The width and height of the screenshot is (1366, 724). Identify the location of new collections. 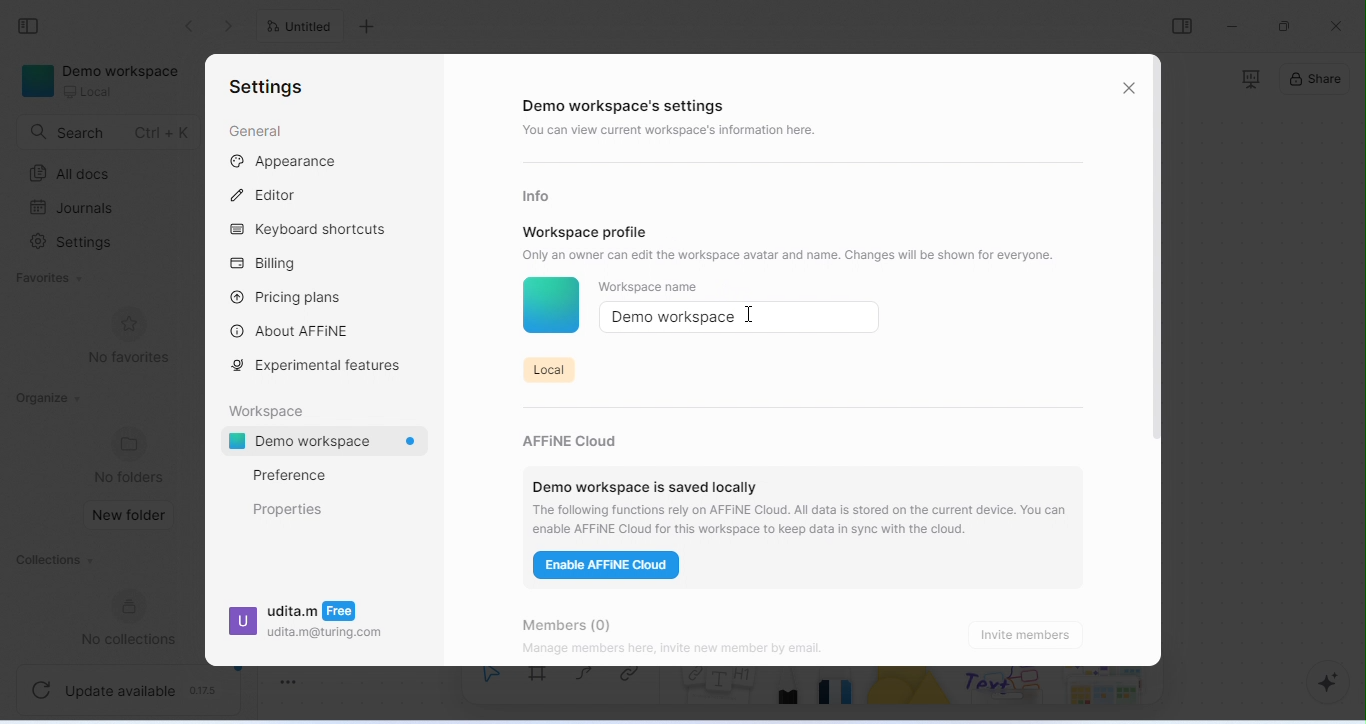
(137, 618).